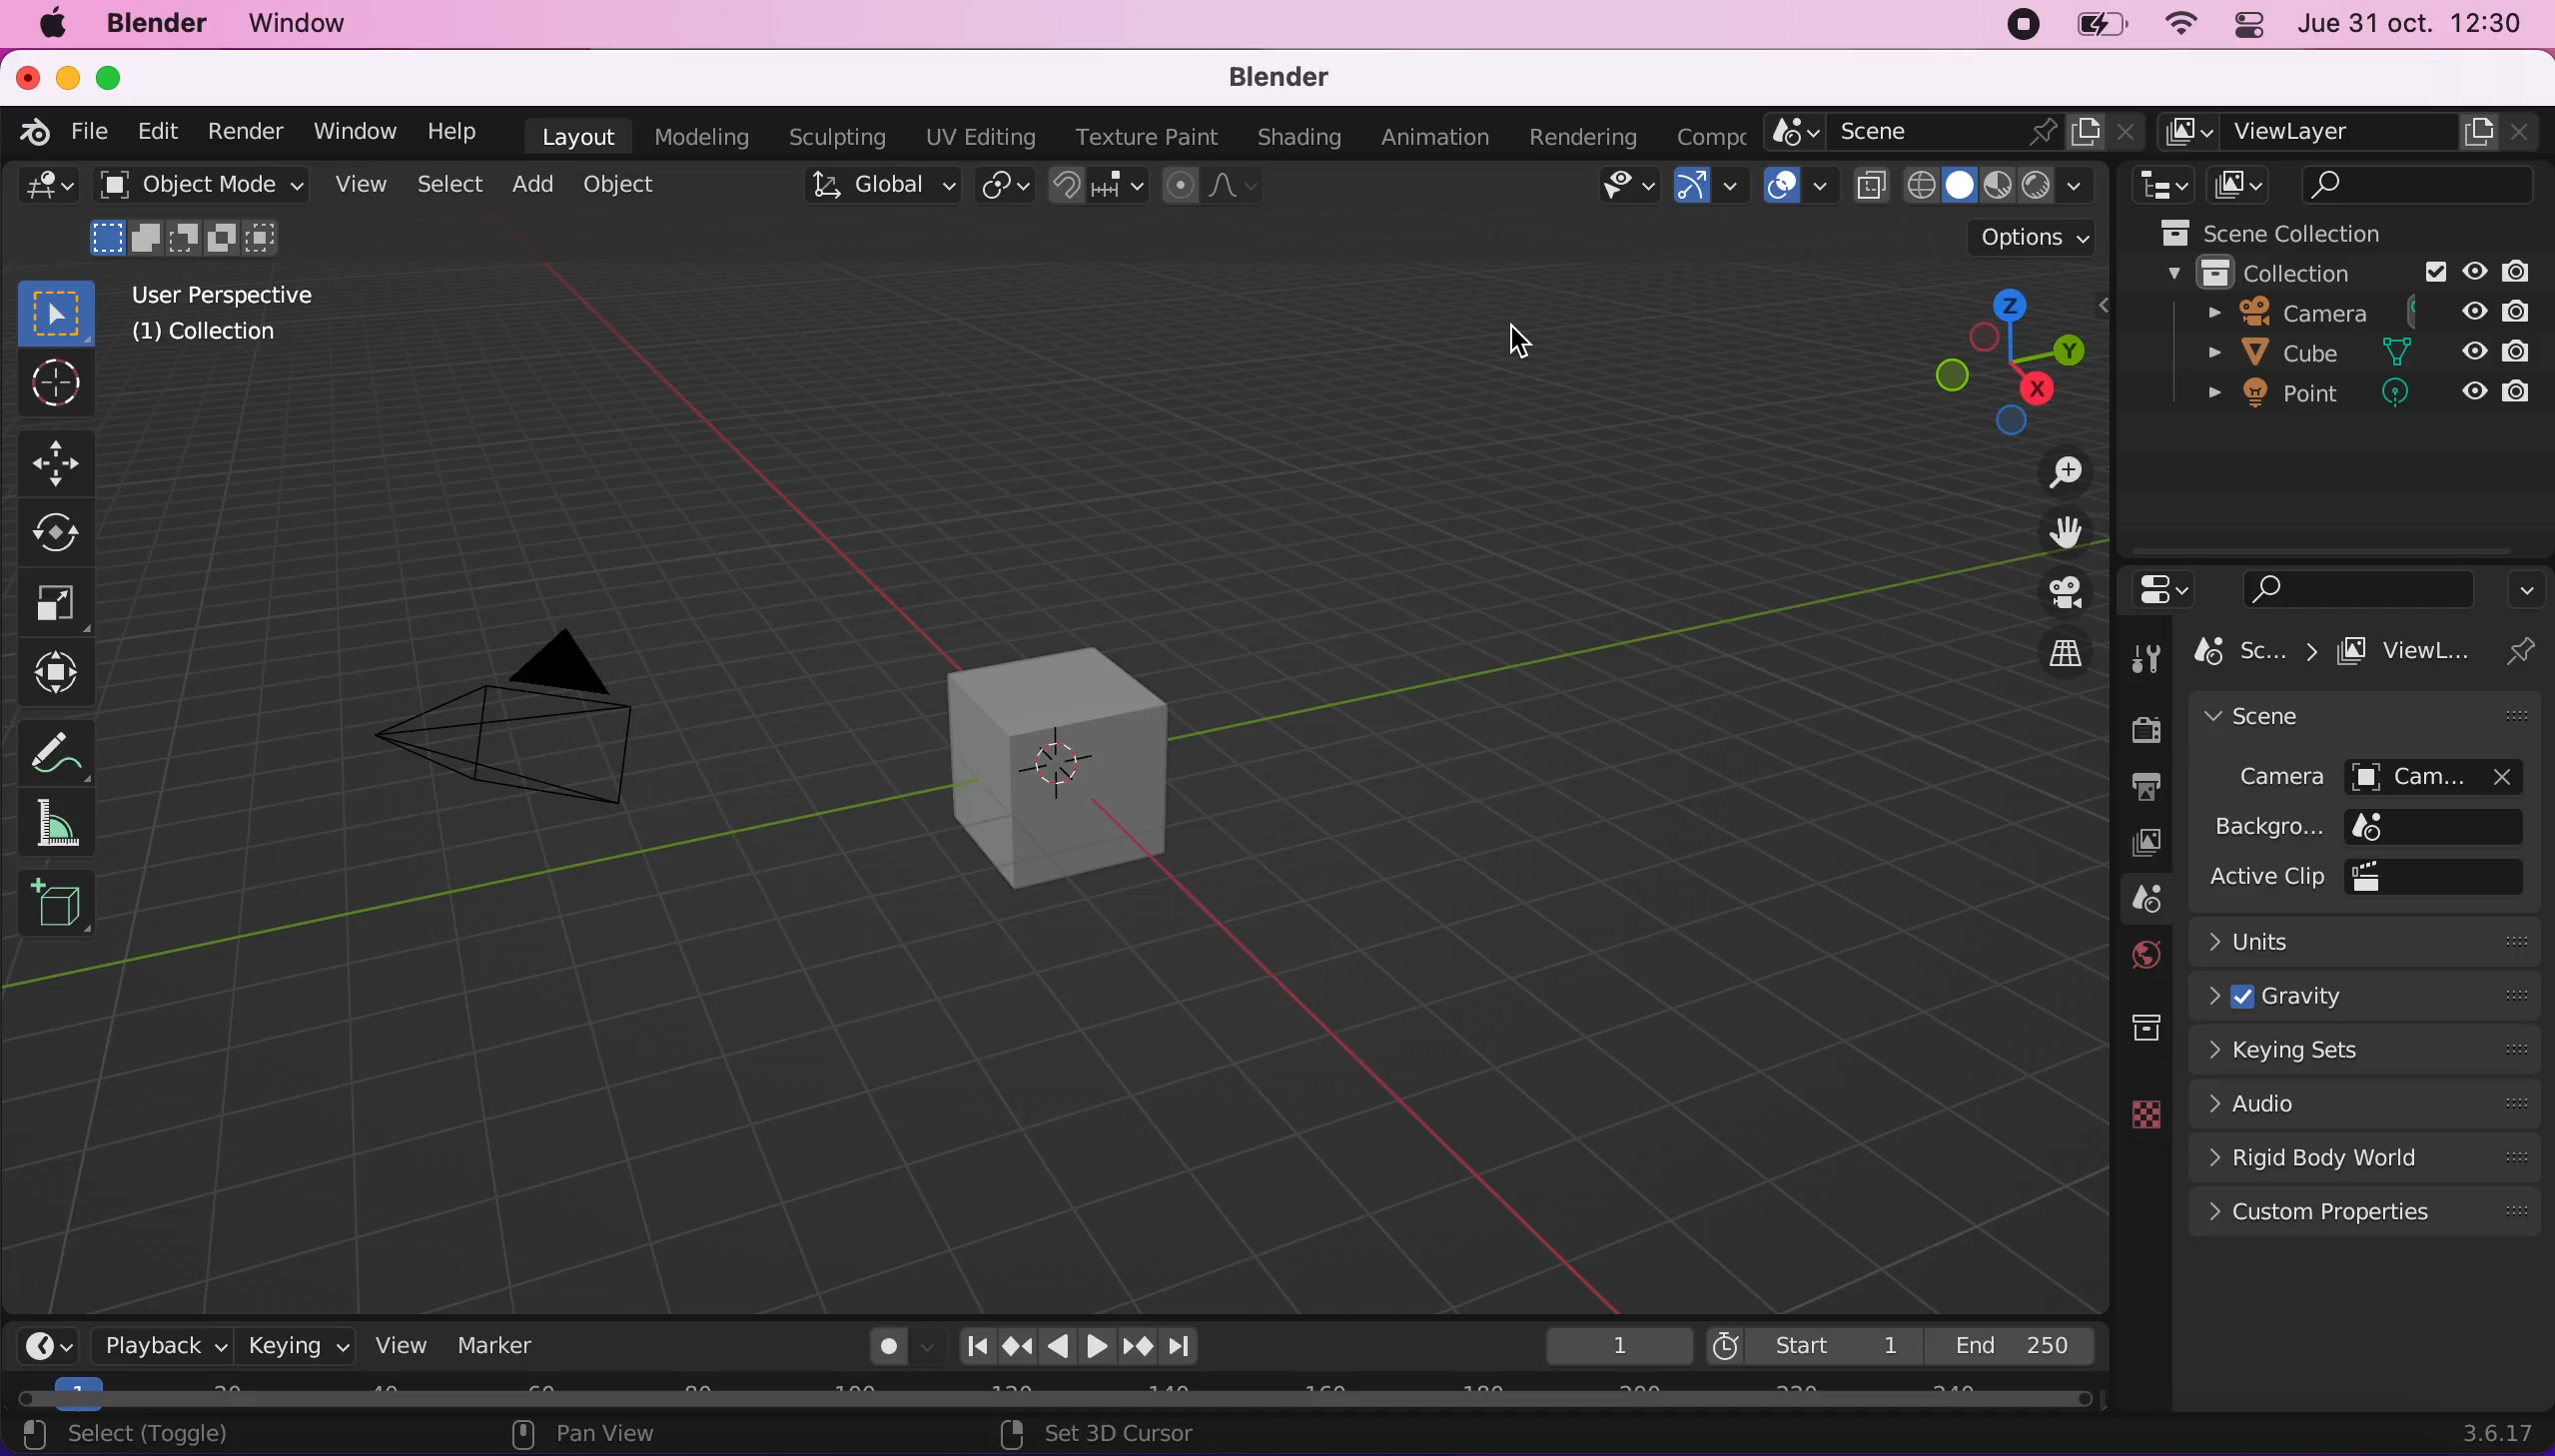 This screenshot has height=1456, width=2555. I want to click on gizmos, so click(1717, 190).